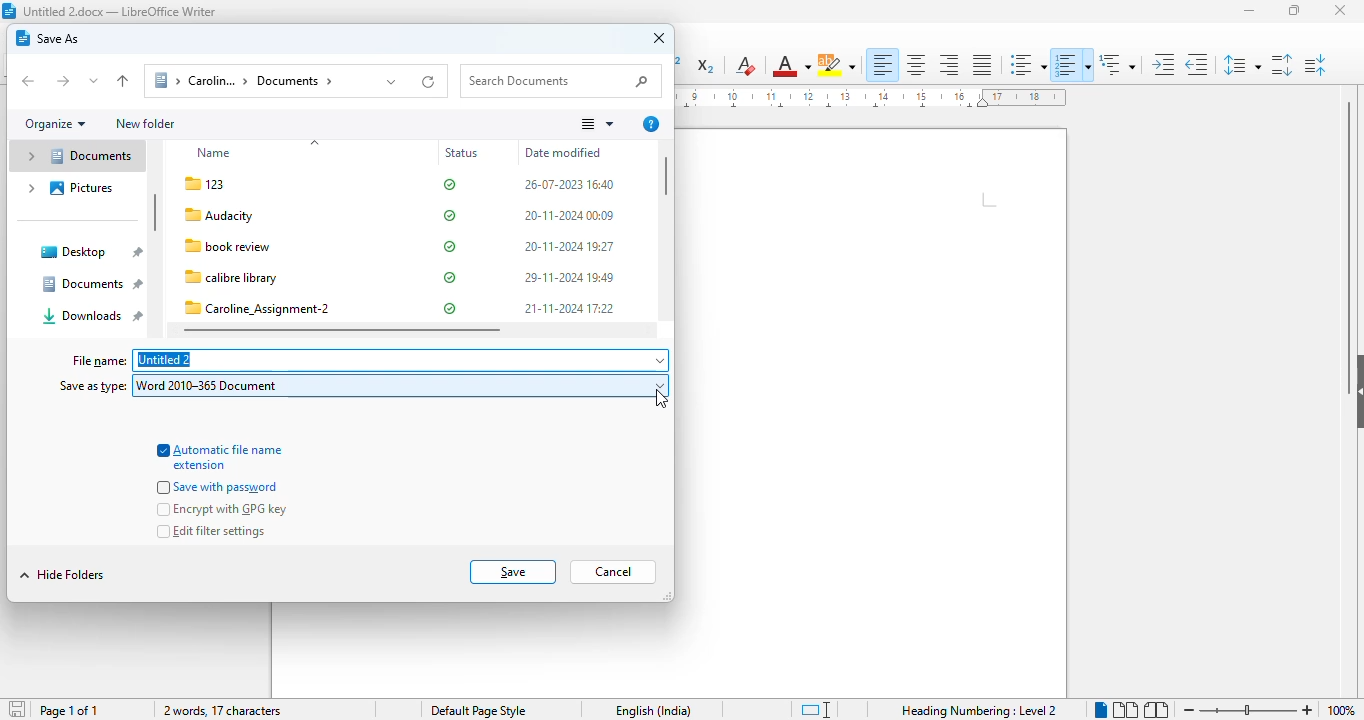  What do you see at coordinates (48, 38) in the screenshot?
I see `save as` at bounding box center [48, 38].